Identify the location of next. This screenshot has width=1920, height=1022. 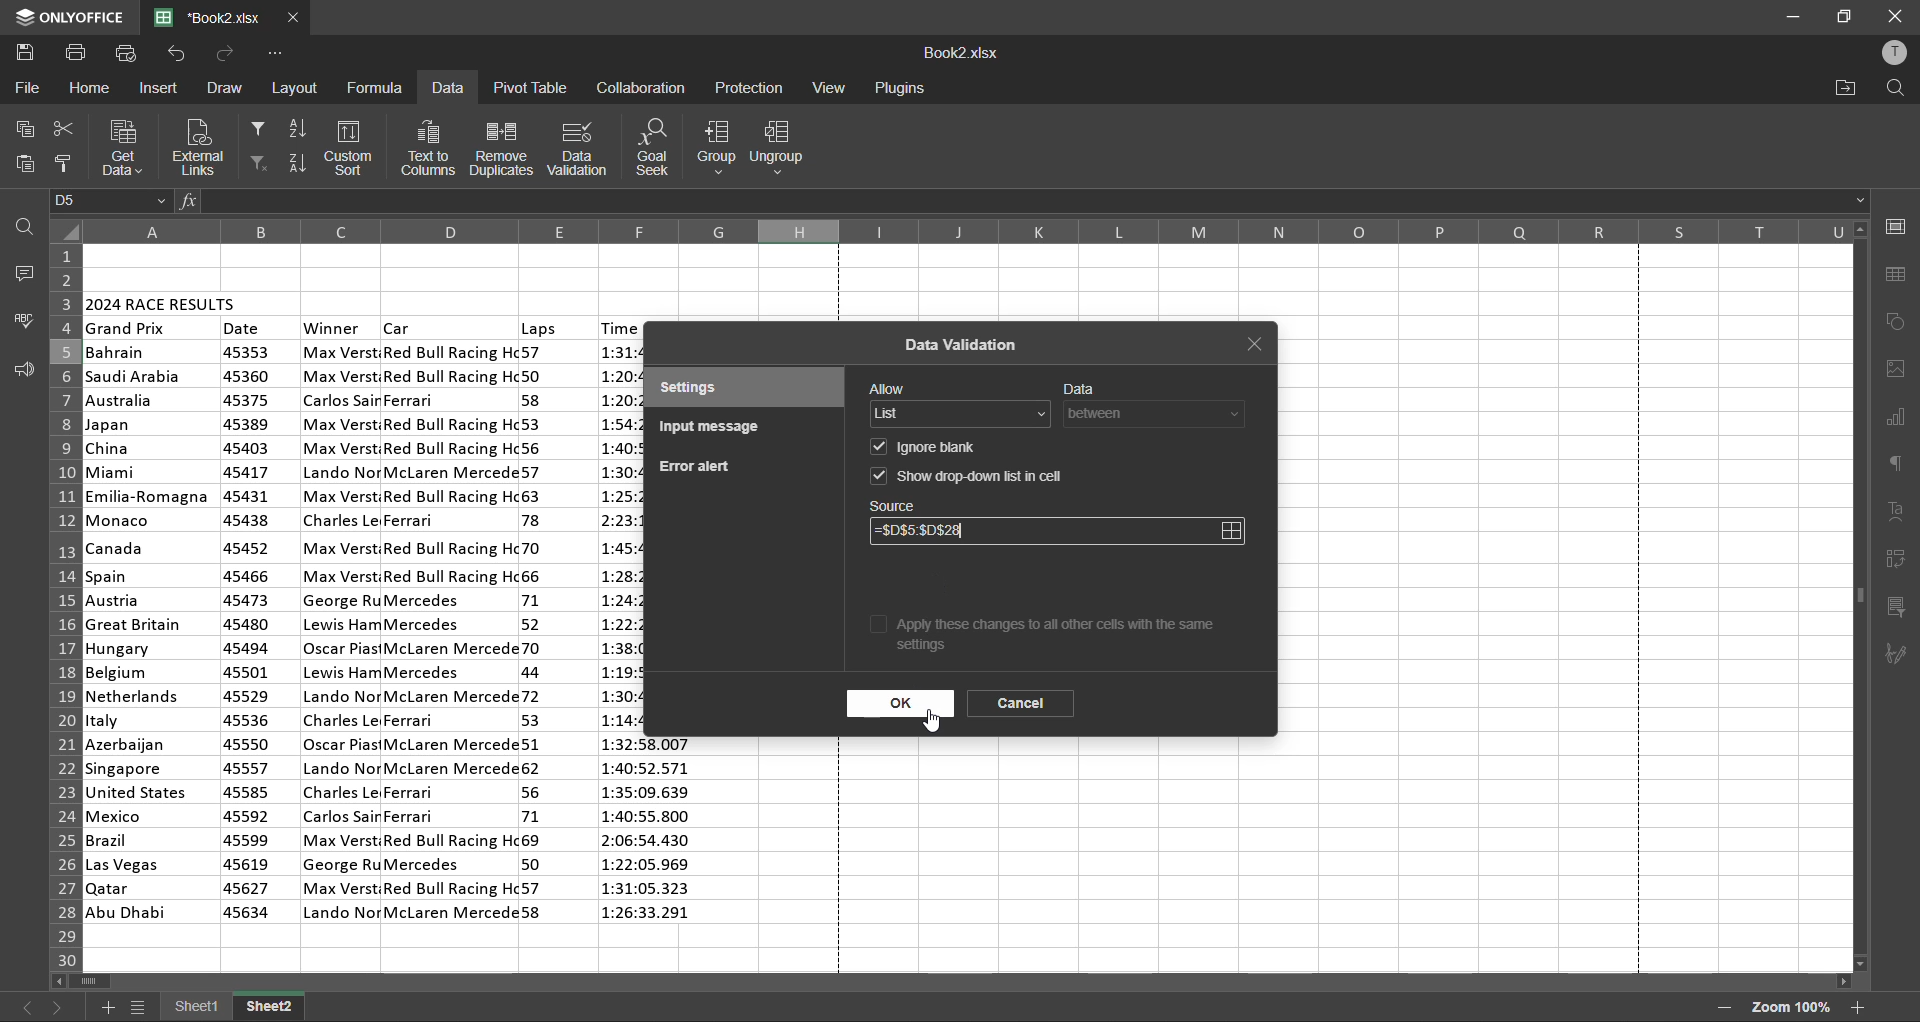
(59, 1004).